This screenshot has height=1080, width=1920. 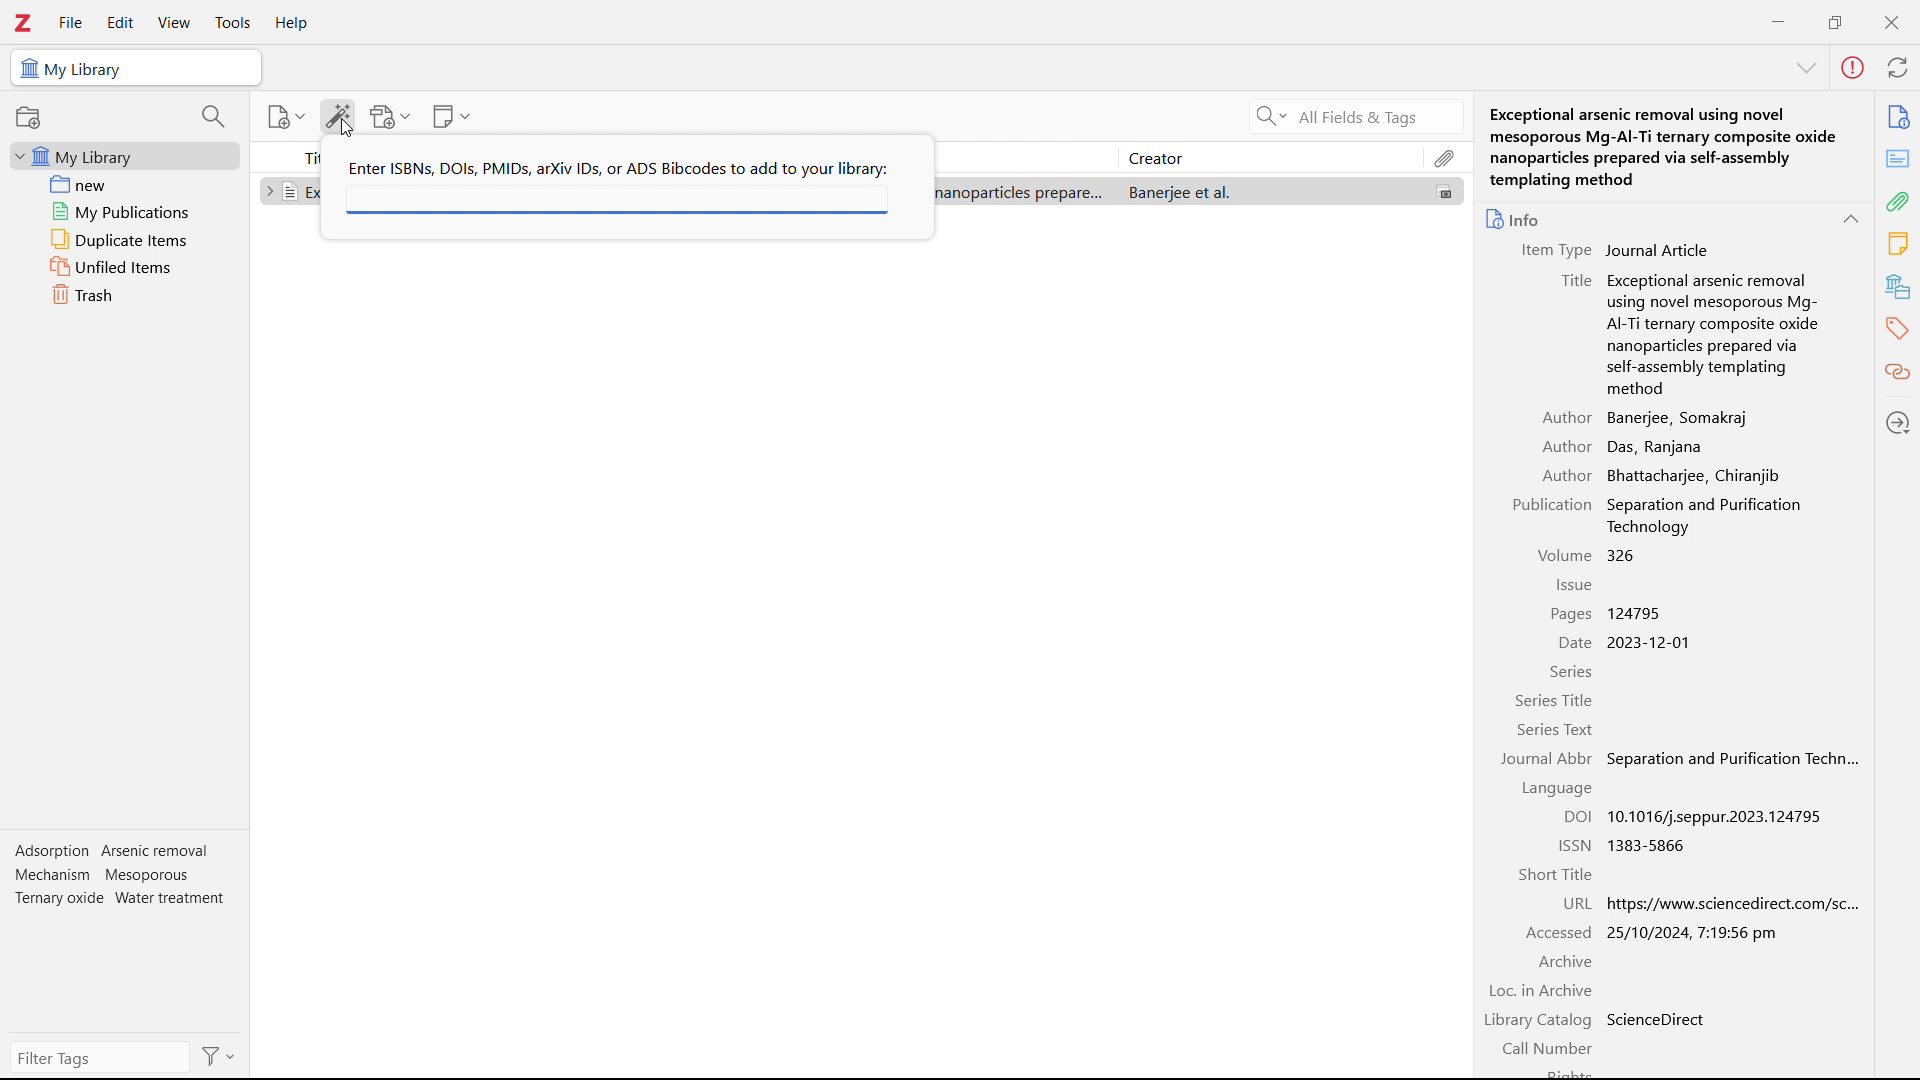 What do you see at coordinates (23, 22) in the screenshot?
I see `logo` at bounding box center [23, 22].